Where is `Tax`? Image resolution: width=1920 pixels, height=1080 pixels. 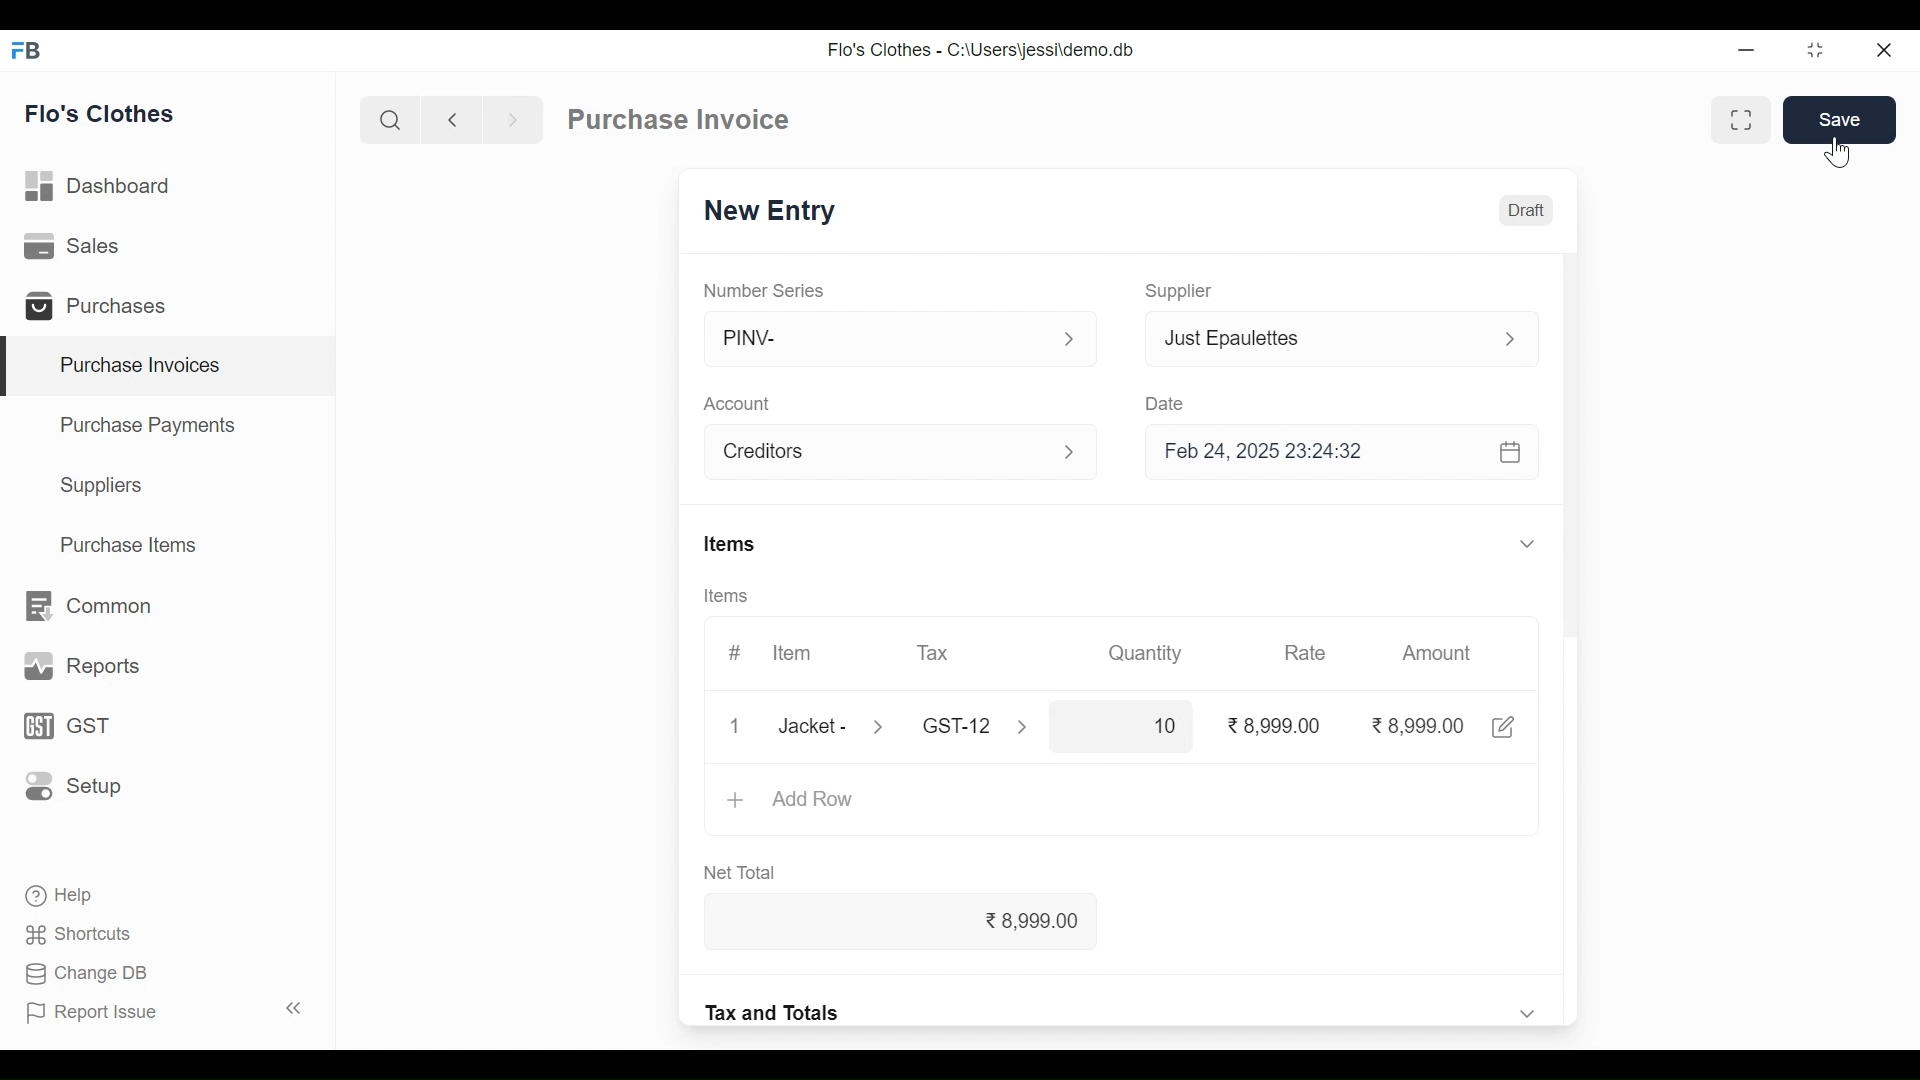 Tax is located at coordinates (939, 654).